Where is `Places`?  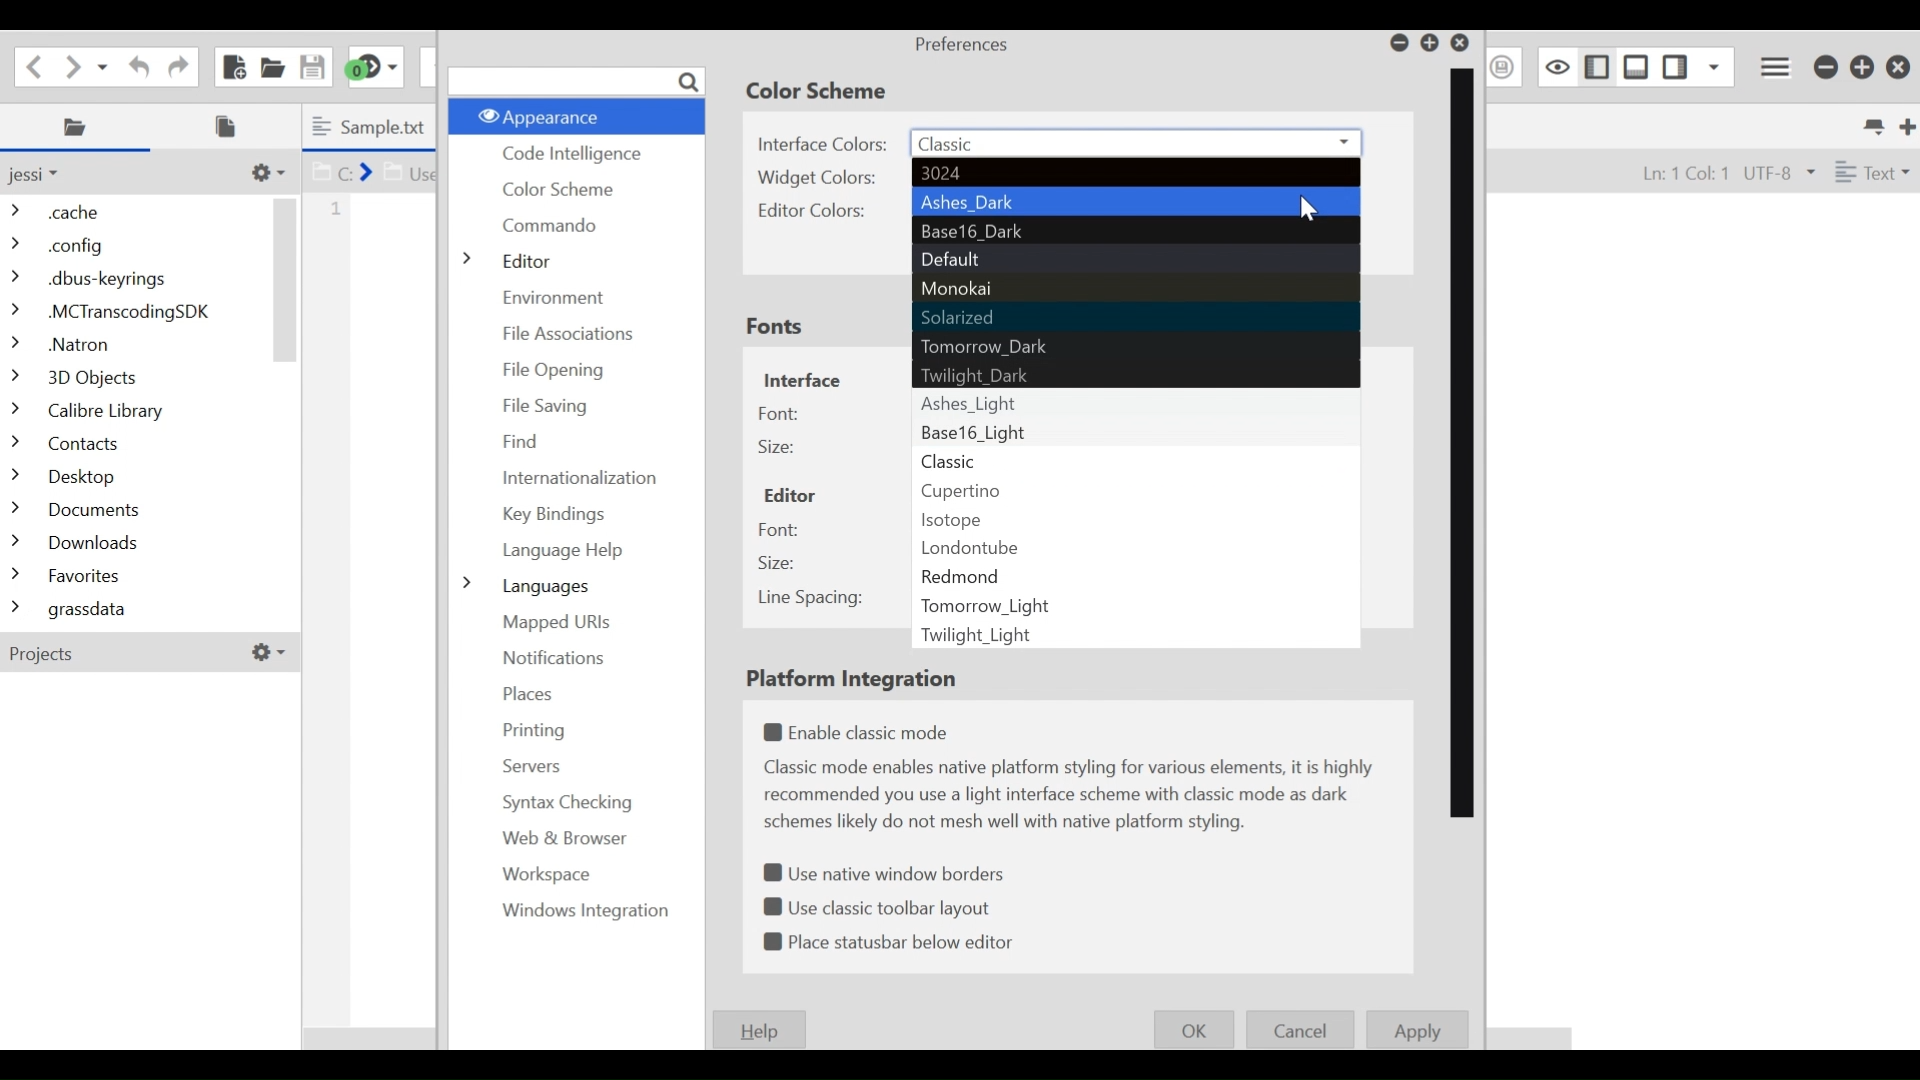 Places is located at coordinates (529, 694).